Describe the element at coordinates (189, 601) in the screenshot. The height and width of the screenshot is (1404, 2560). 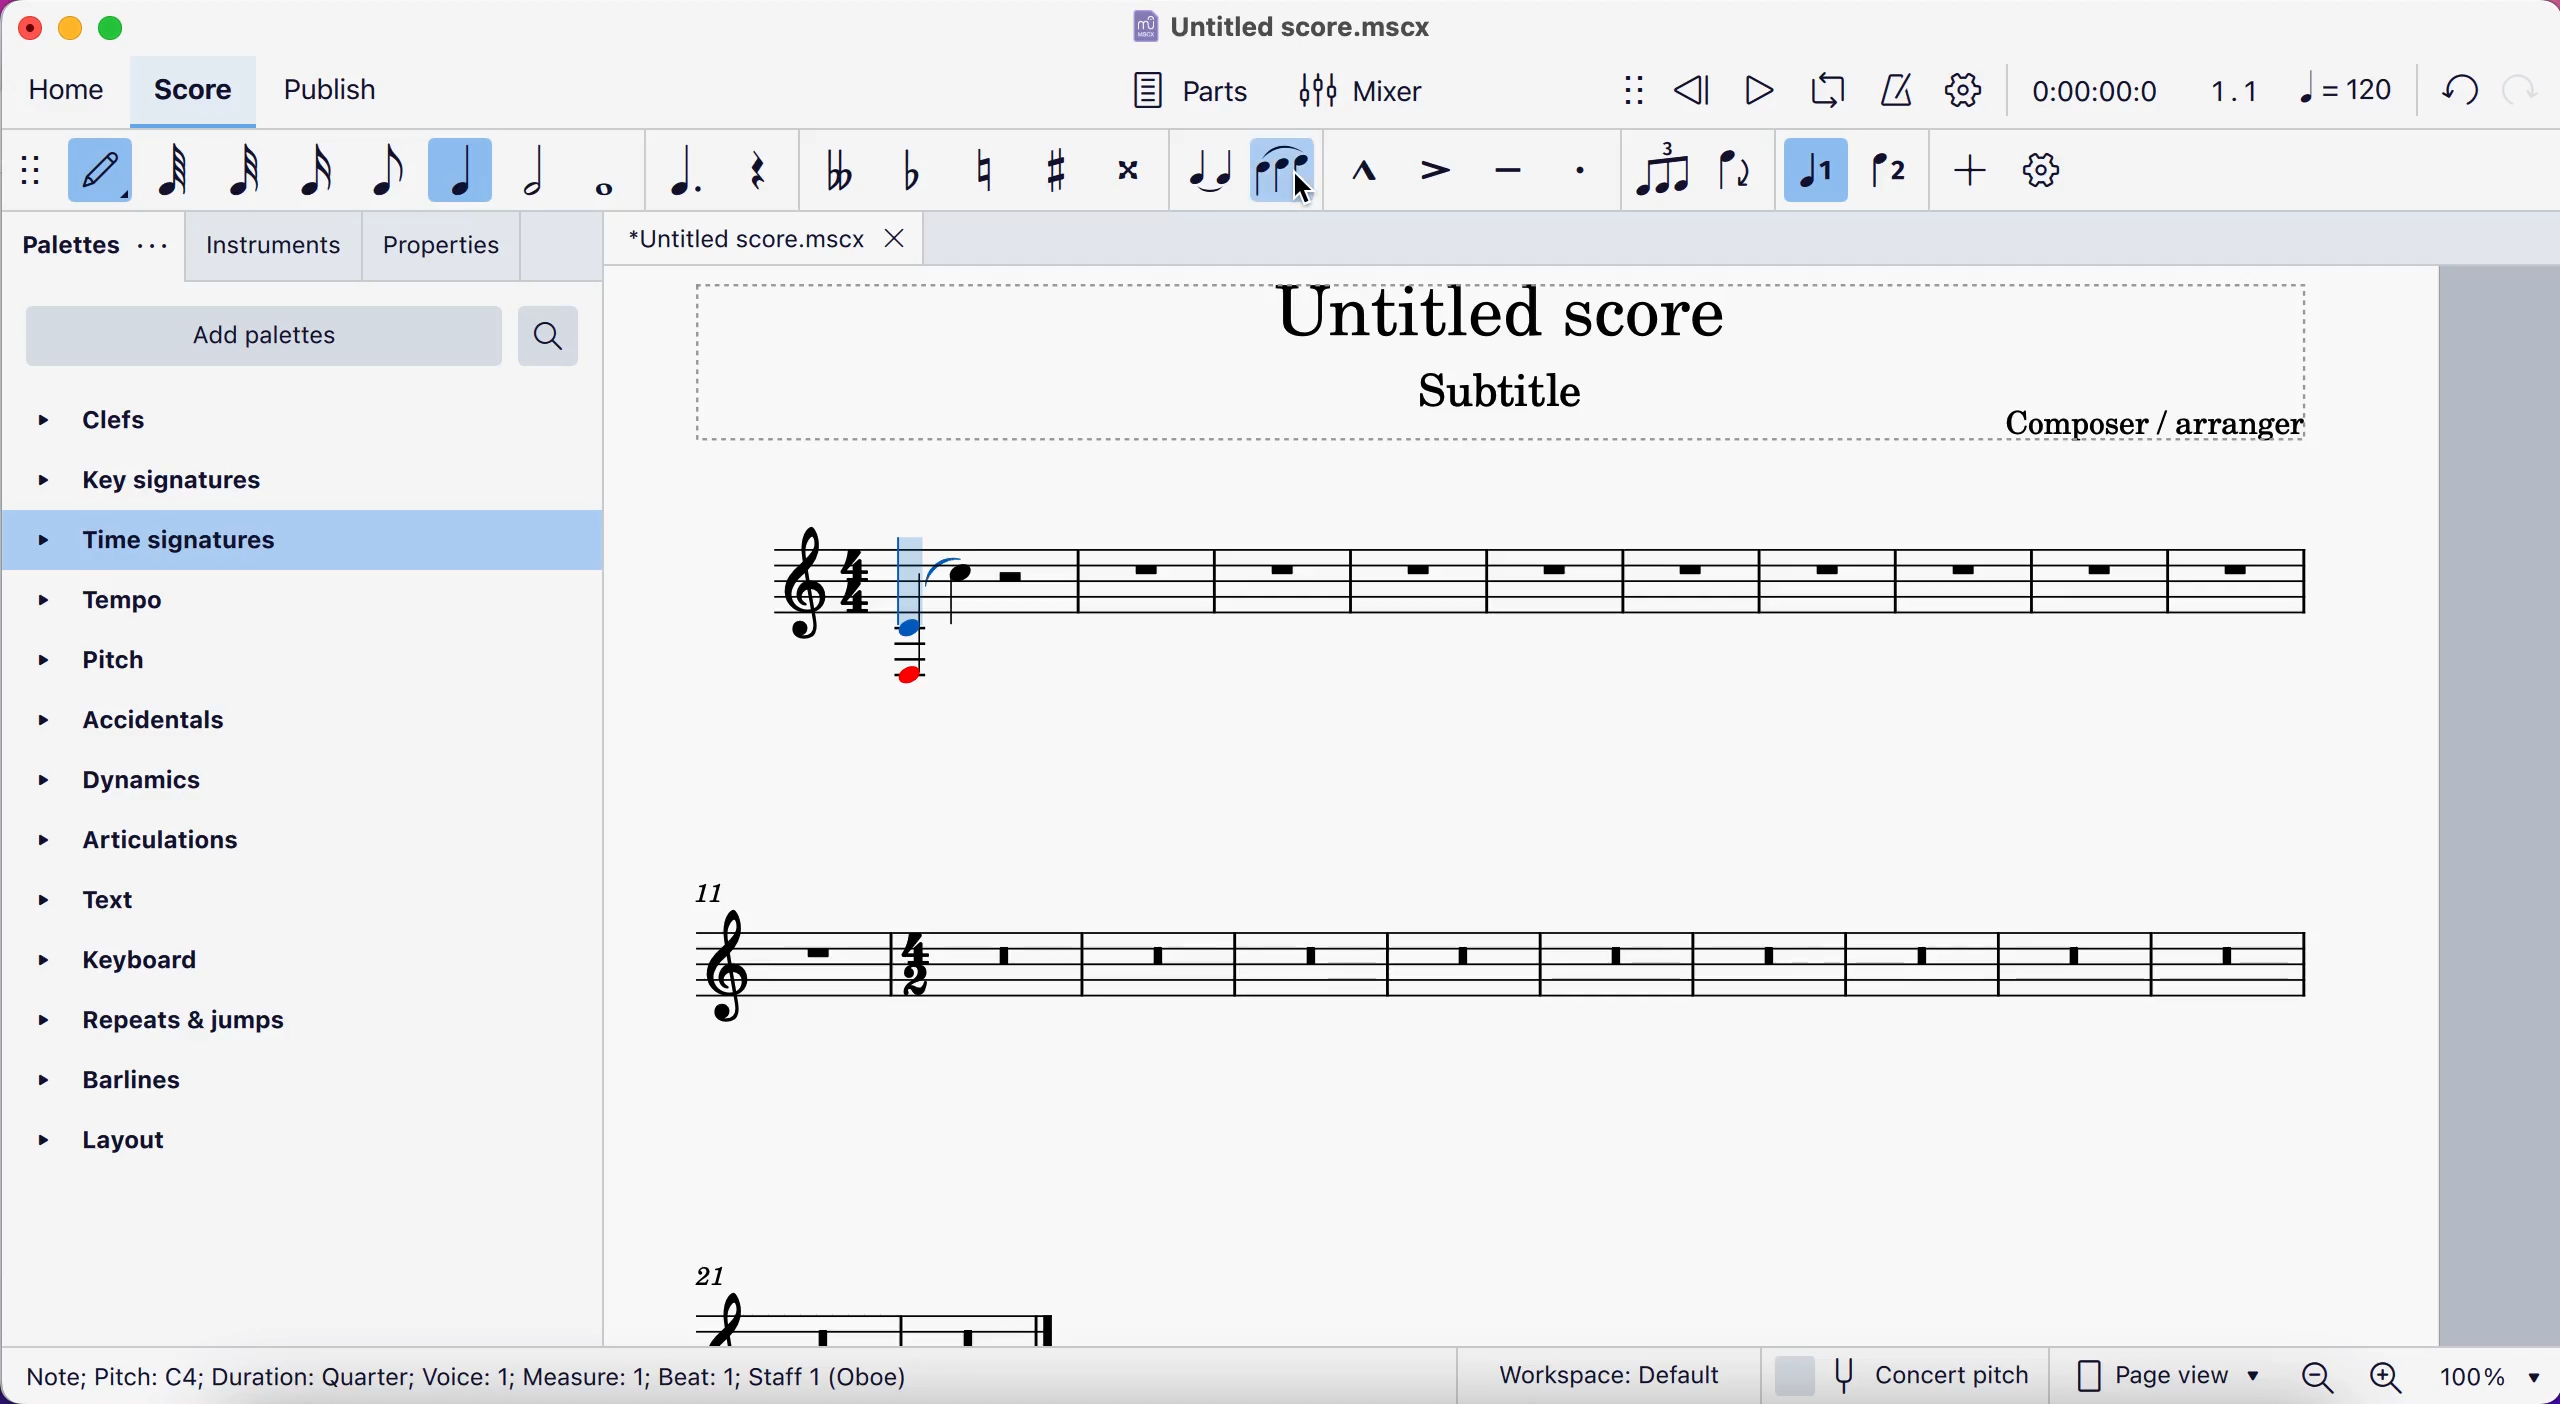
I see `tempo` at that location.